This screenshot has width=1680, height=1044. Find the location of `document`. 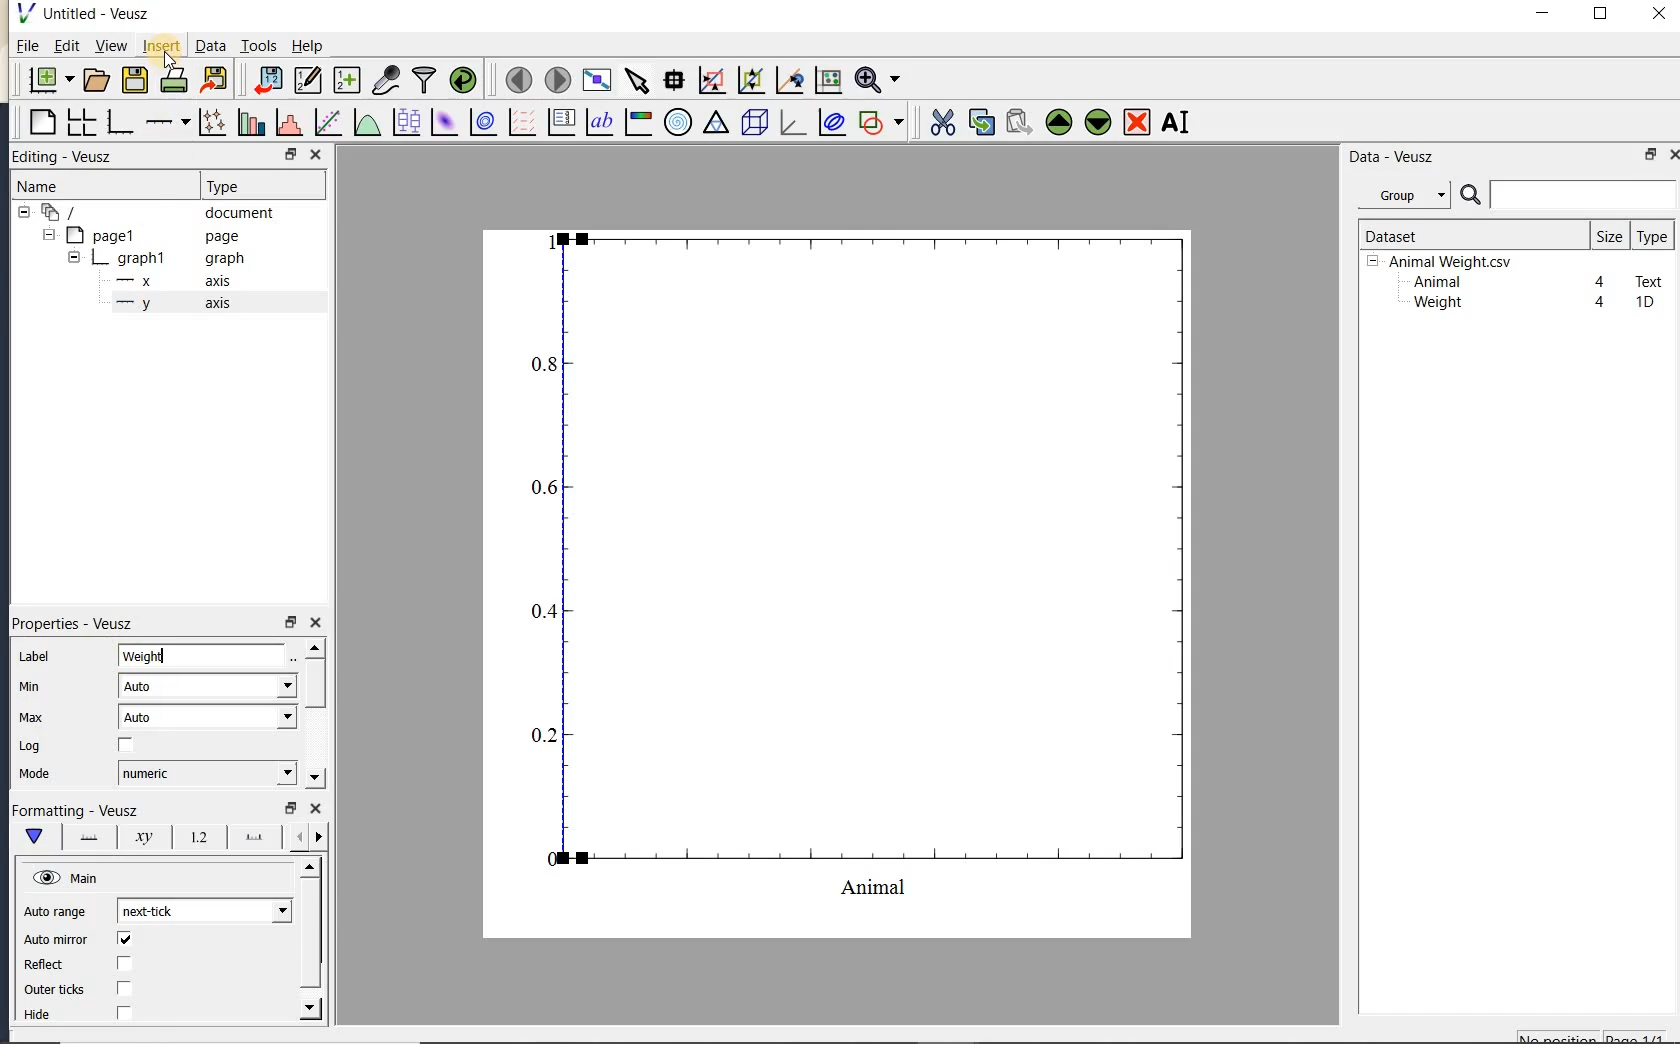

document is located at coordinates (152, 213).